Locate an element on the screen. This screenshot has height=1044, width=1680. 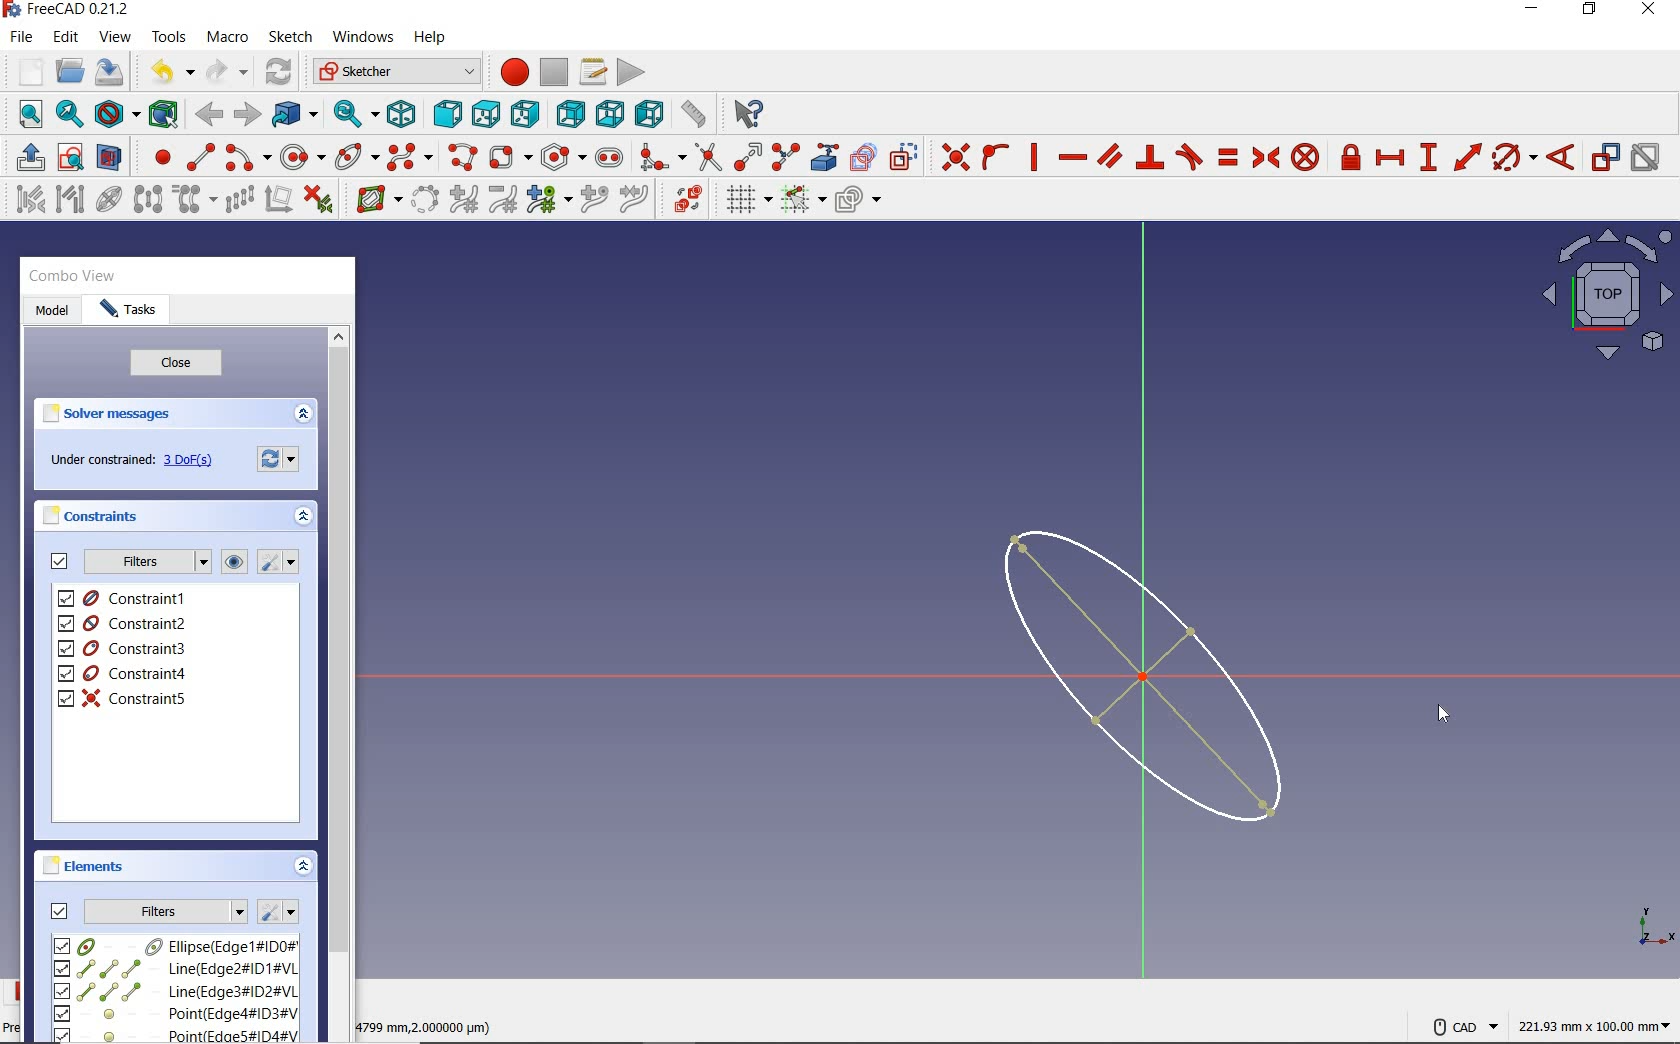
create circle is located at coordinates (303, 154).